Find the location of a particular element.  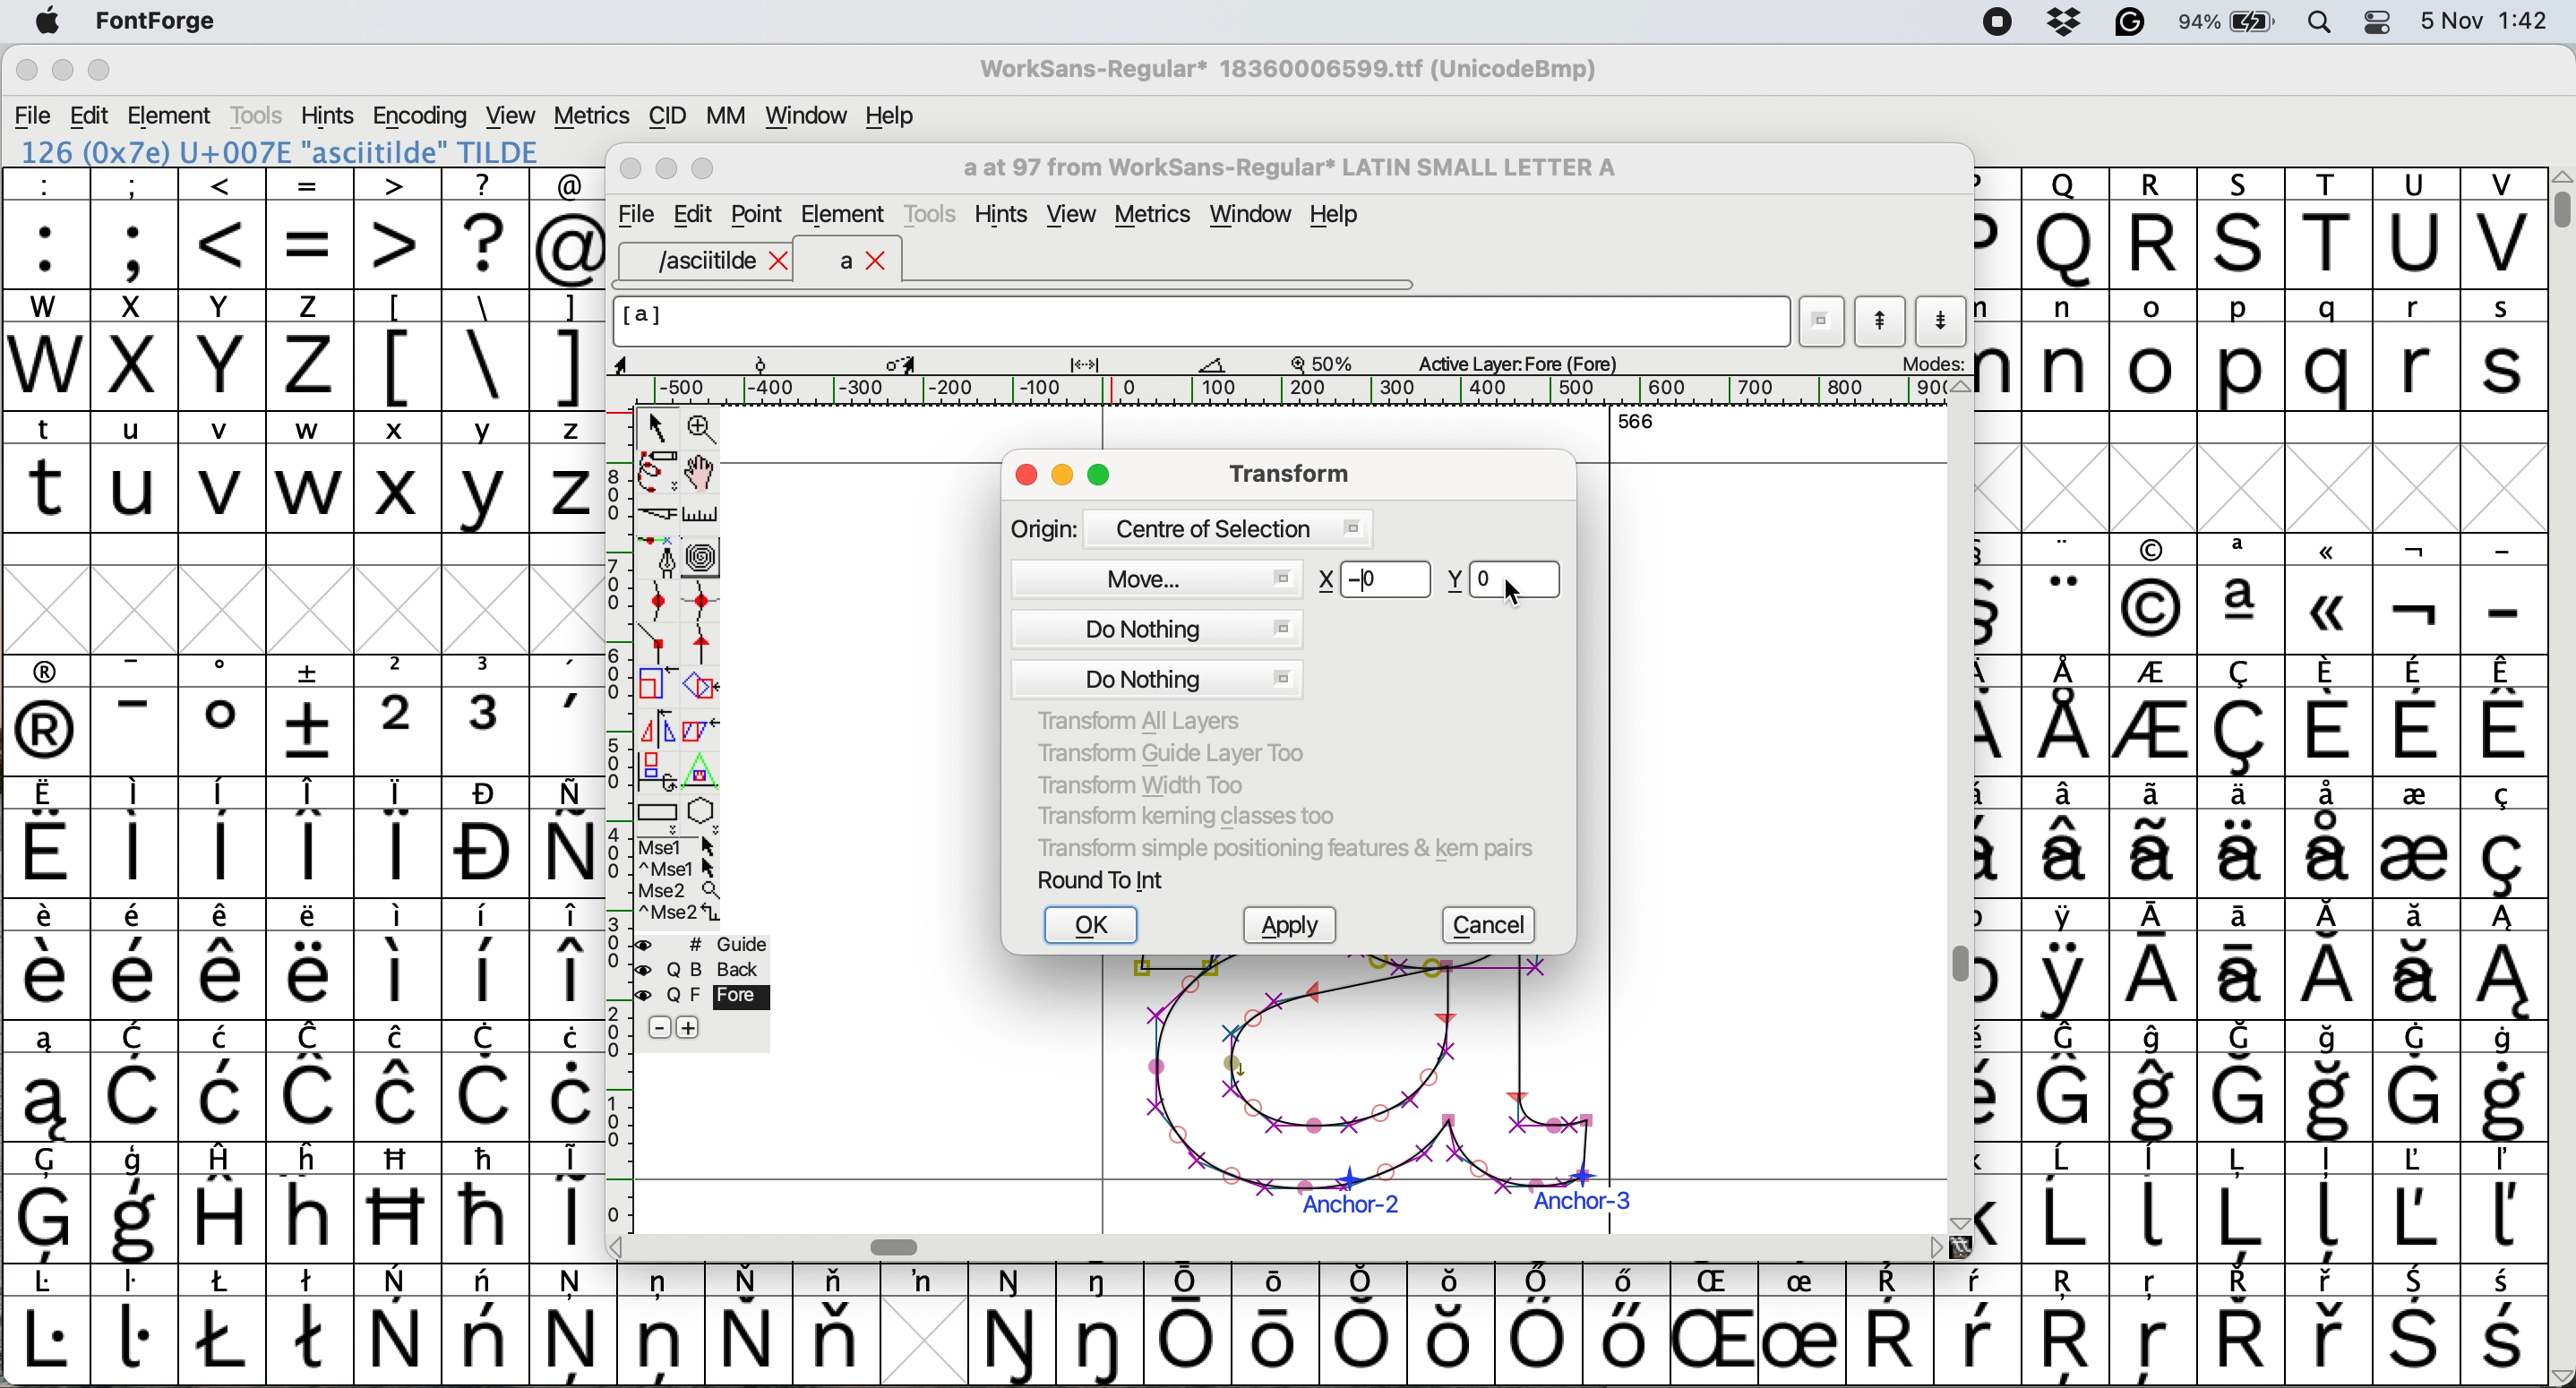

tools is located at coordinates (934, 211).